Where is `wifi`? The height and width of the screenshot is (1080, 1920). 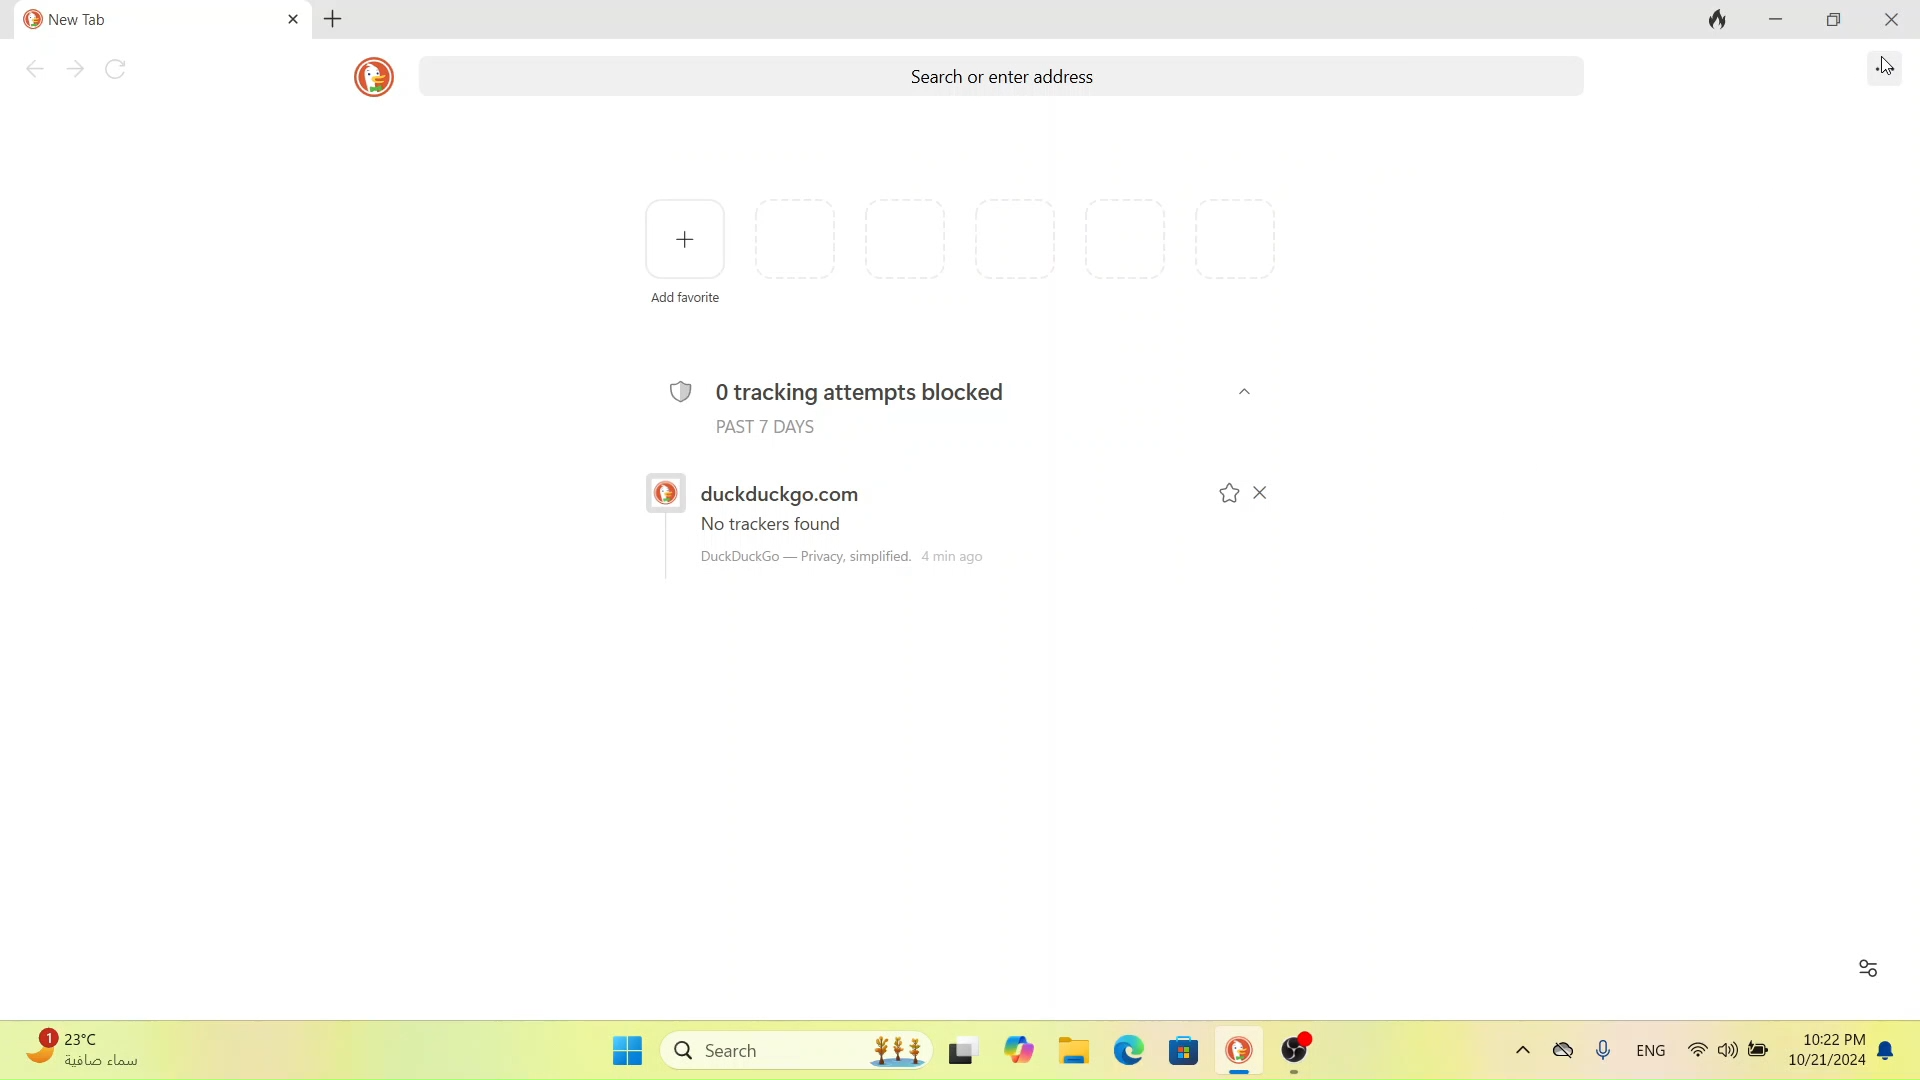
wifi is located at coordinates (1696, 1057).